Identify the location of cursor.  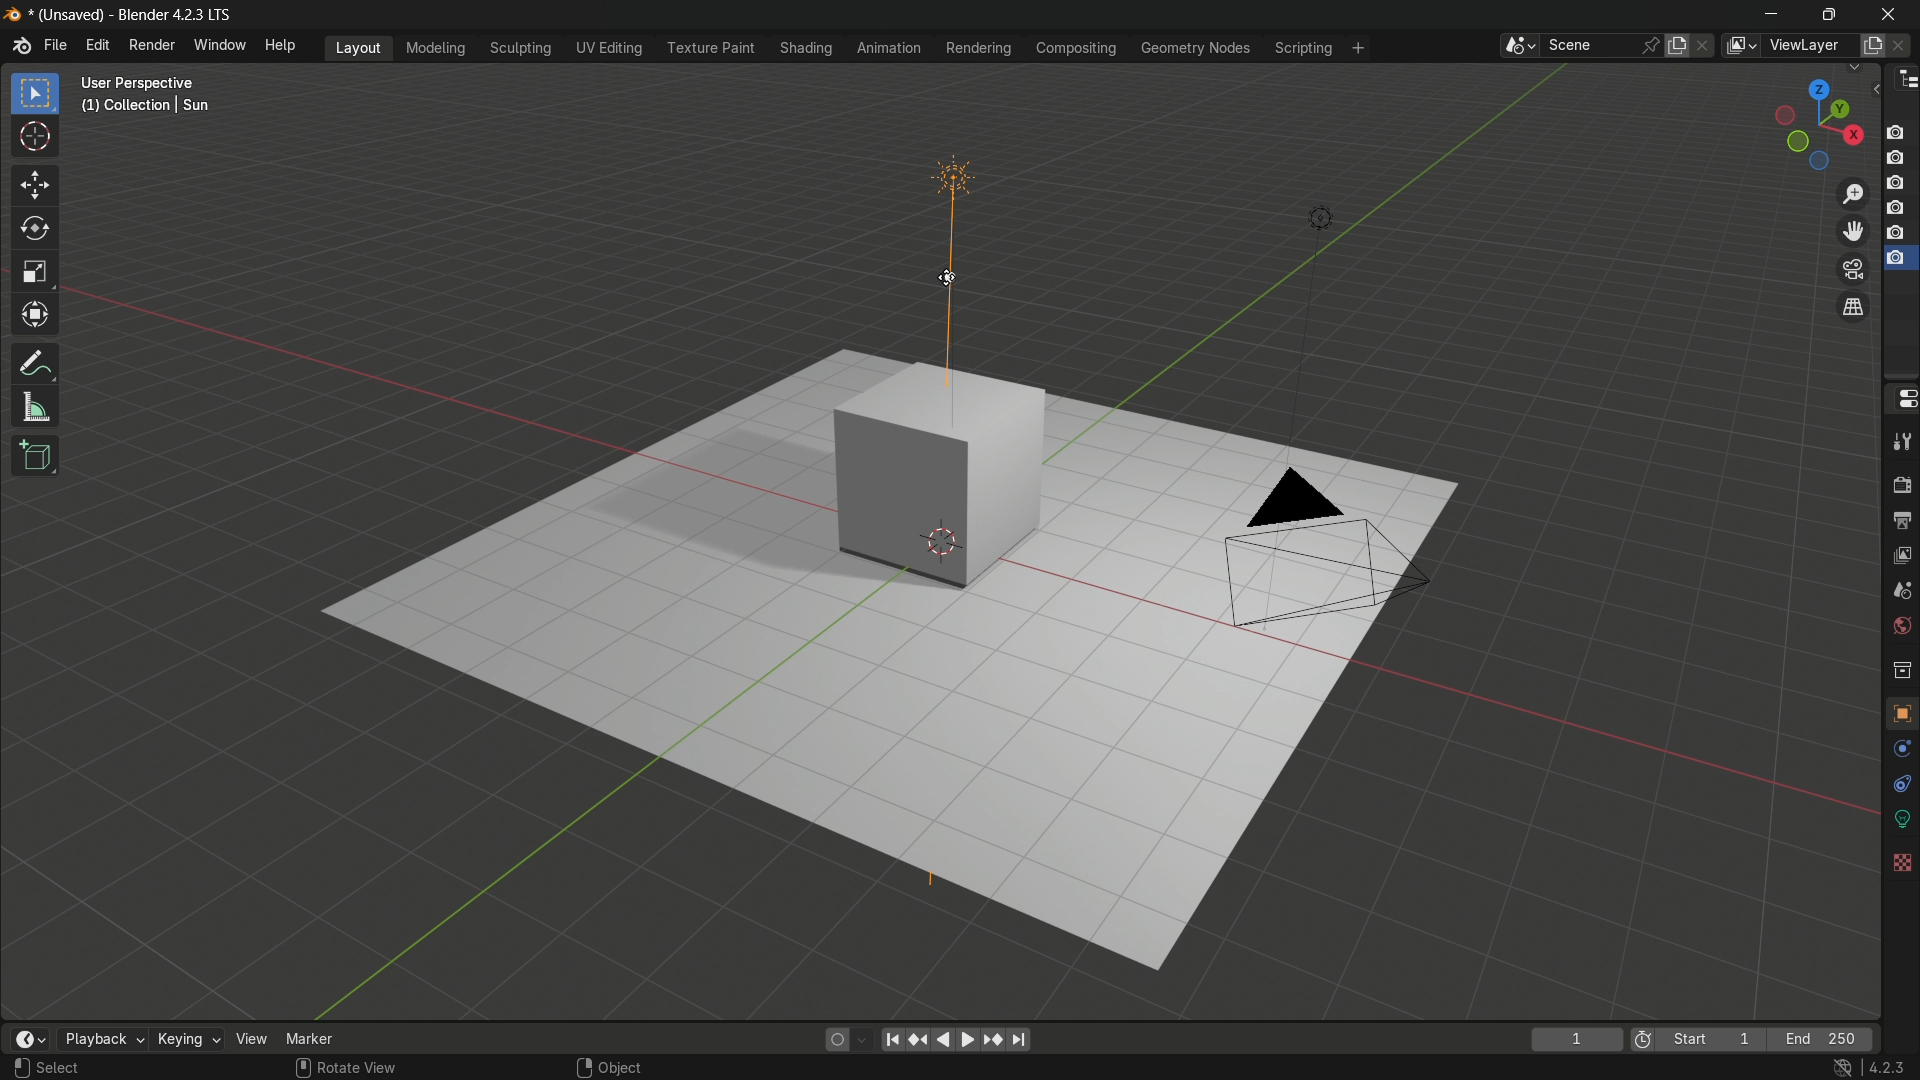
(35, 141).